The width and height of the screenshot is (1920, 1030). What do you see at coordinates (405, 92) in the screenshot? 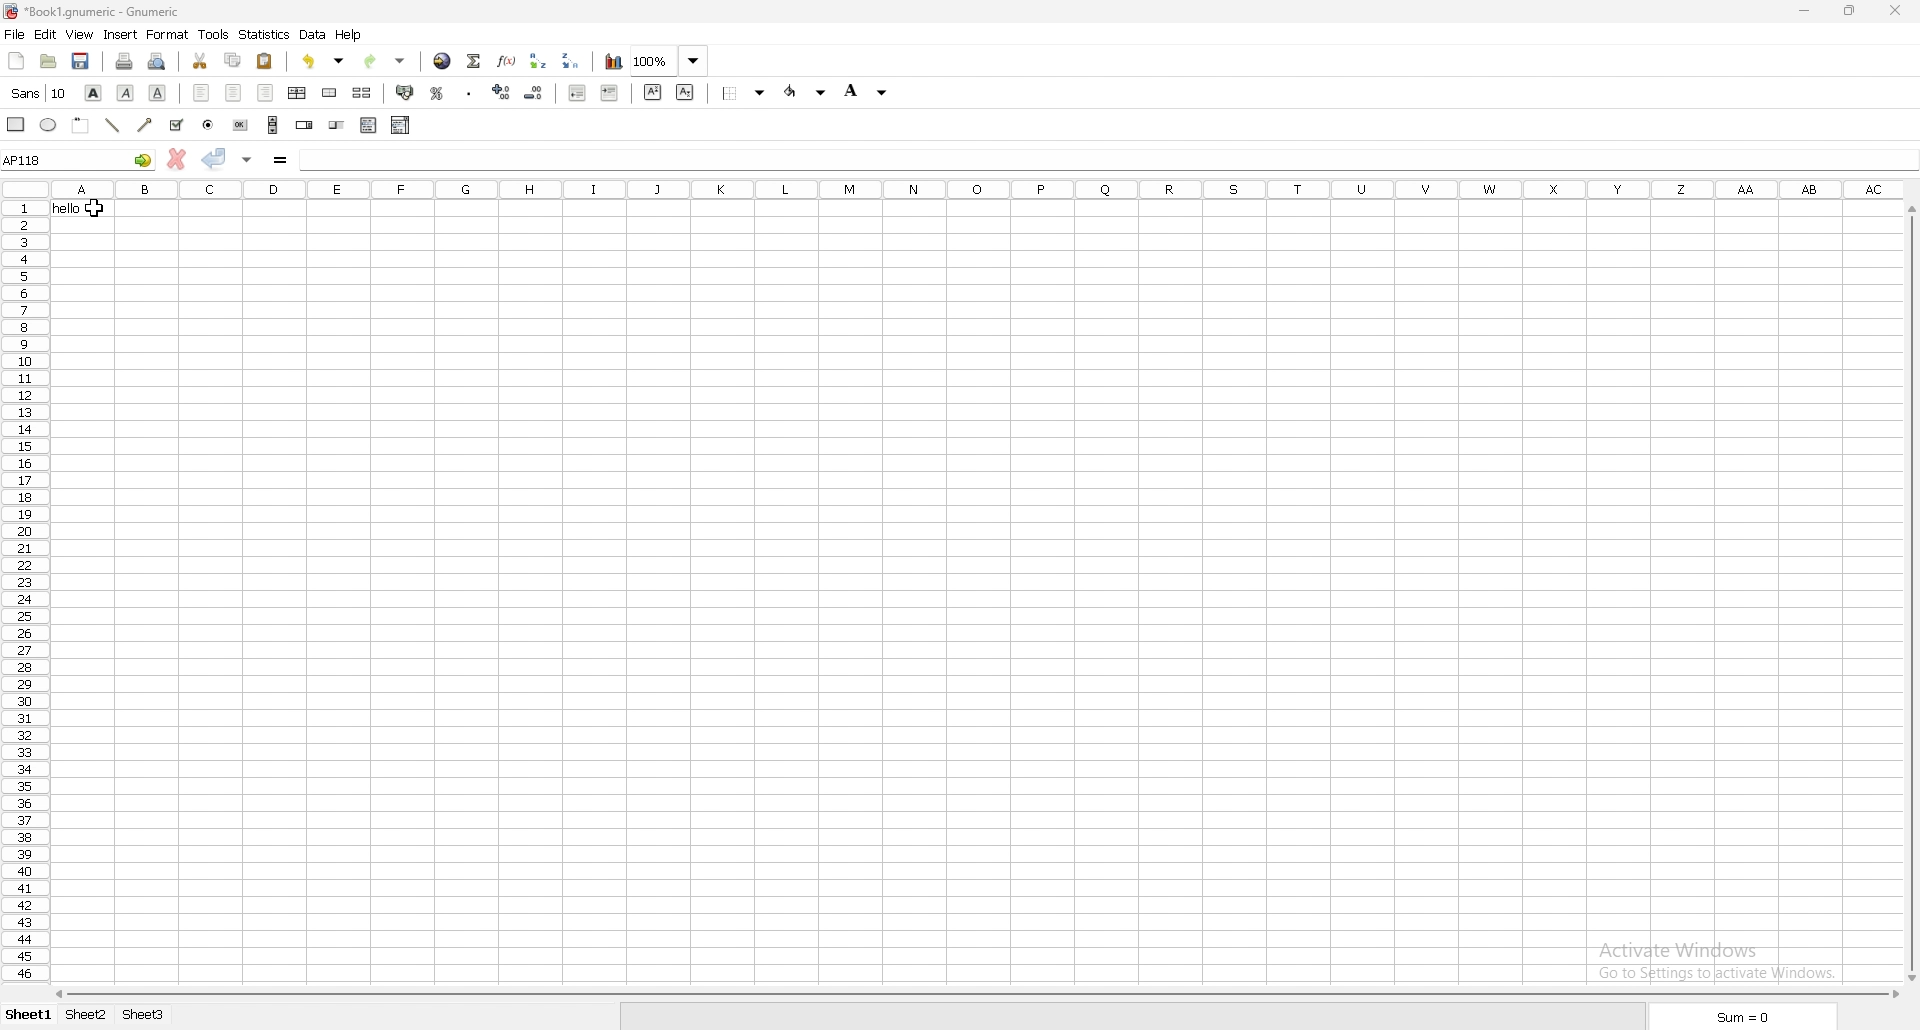
I see `accounting` at bounding box center [405, 92].